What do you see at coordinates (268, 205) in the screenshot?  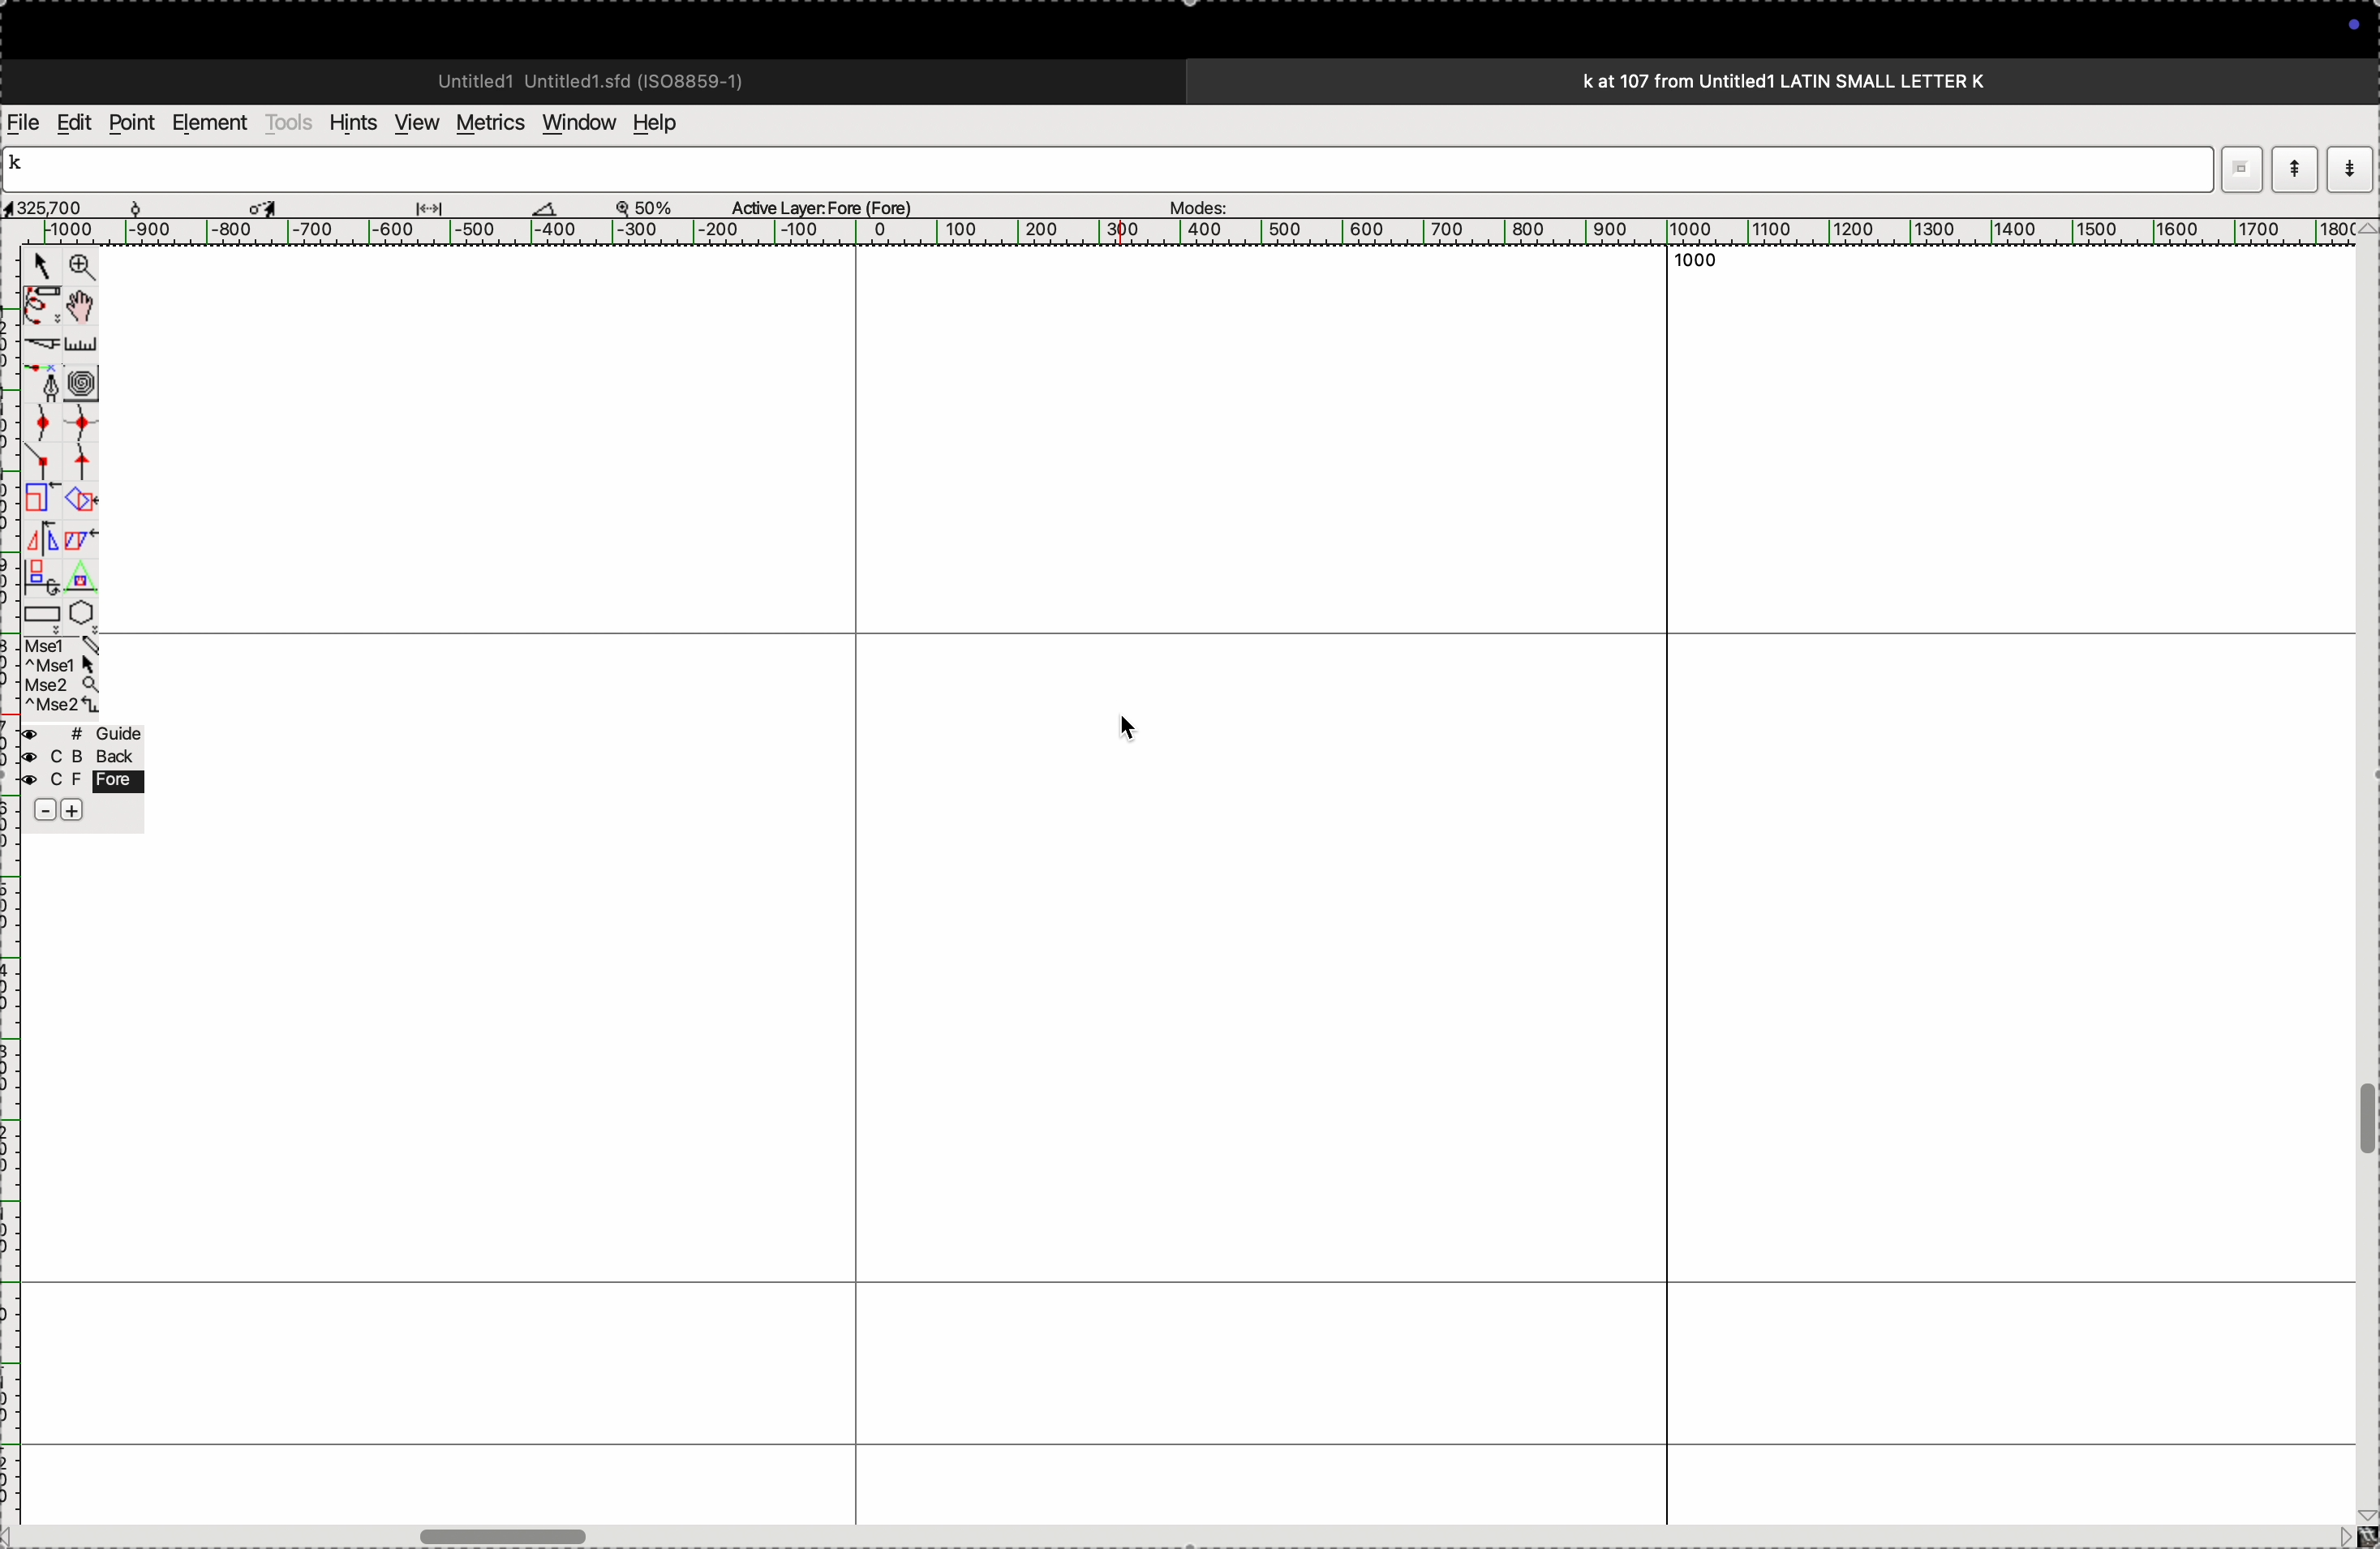 I see `cursor` at bounding box center [268, 205].